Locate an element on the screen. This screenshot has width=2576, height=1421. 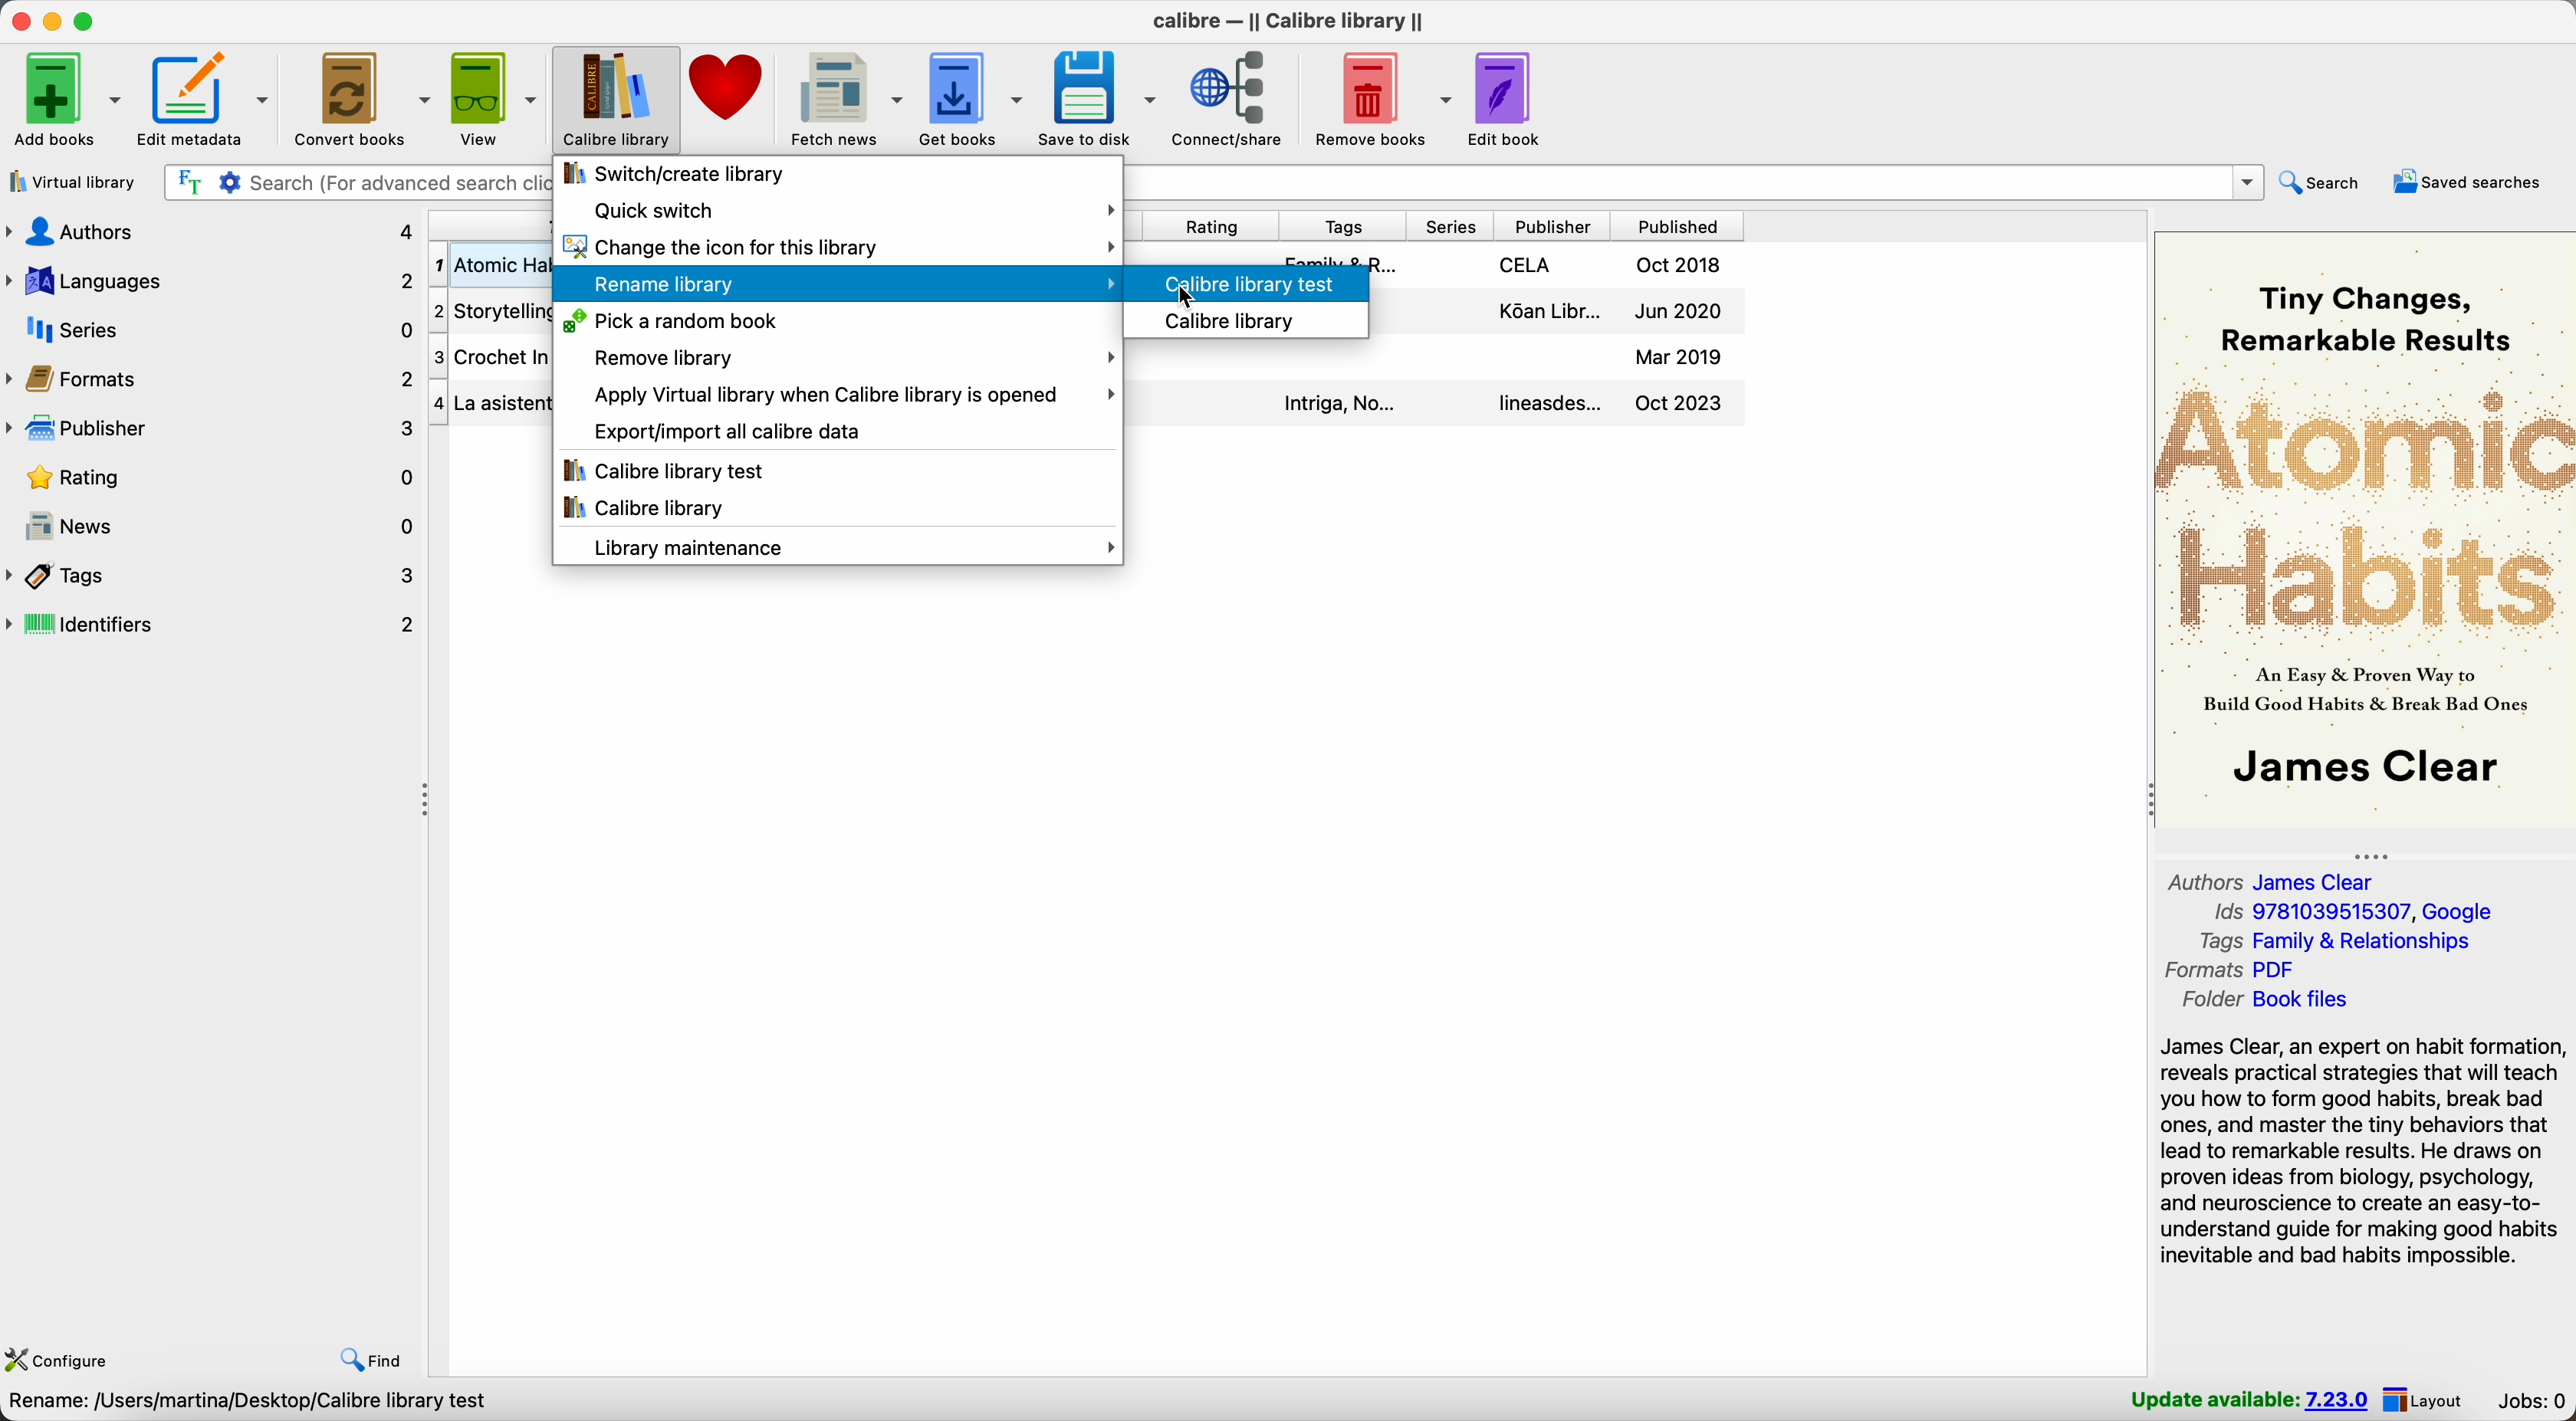
save to disk is located at coordinates (1098, 98).